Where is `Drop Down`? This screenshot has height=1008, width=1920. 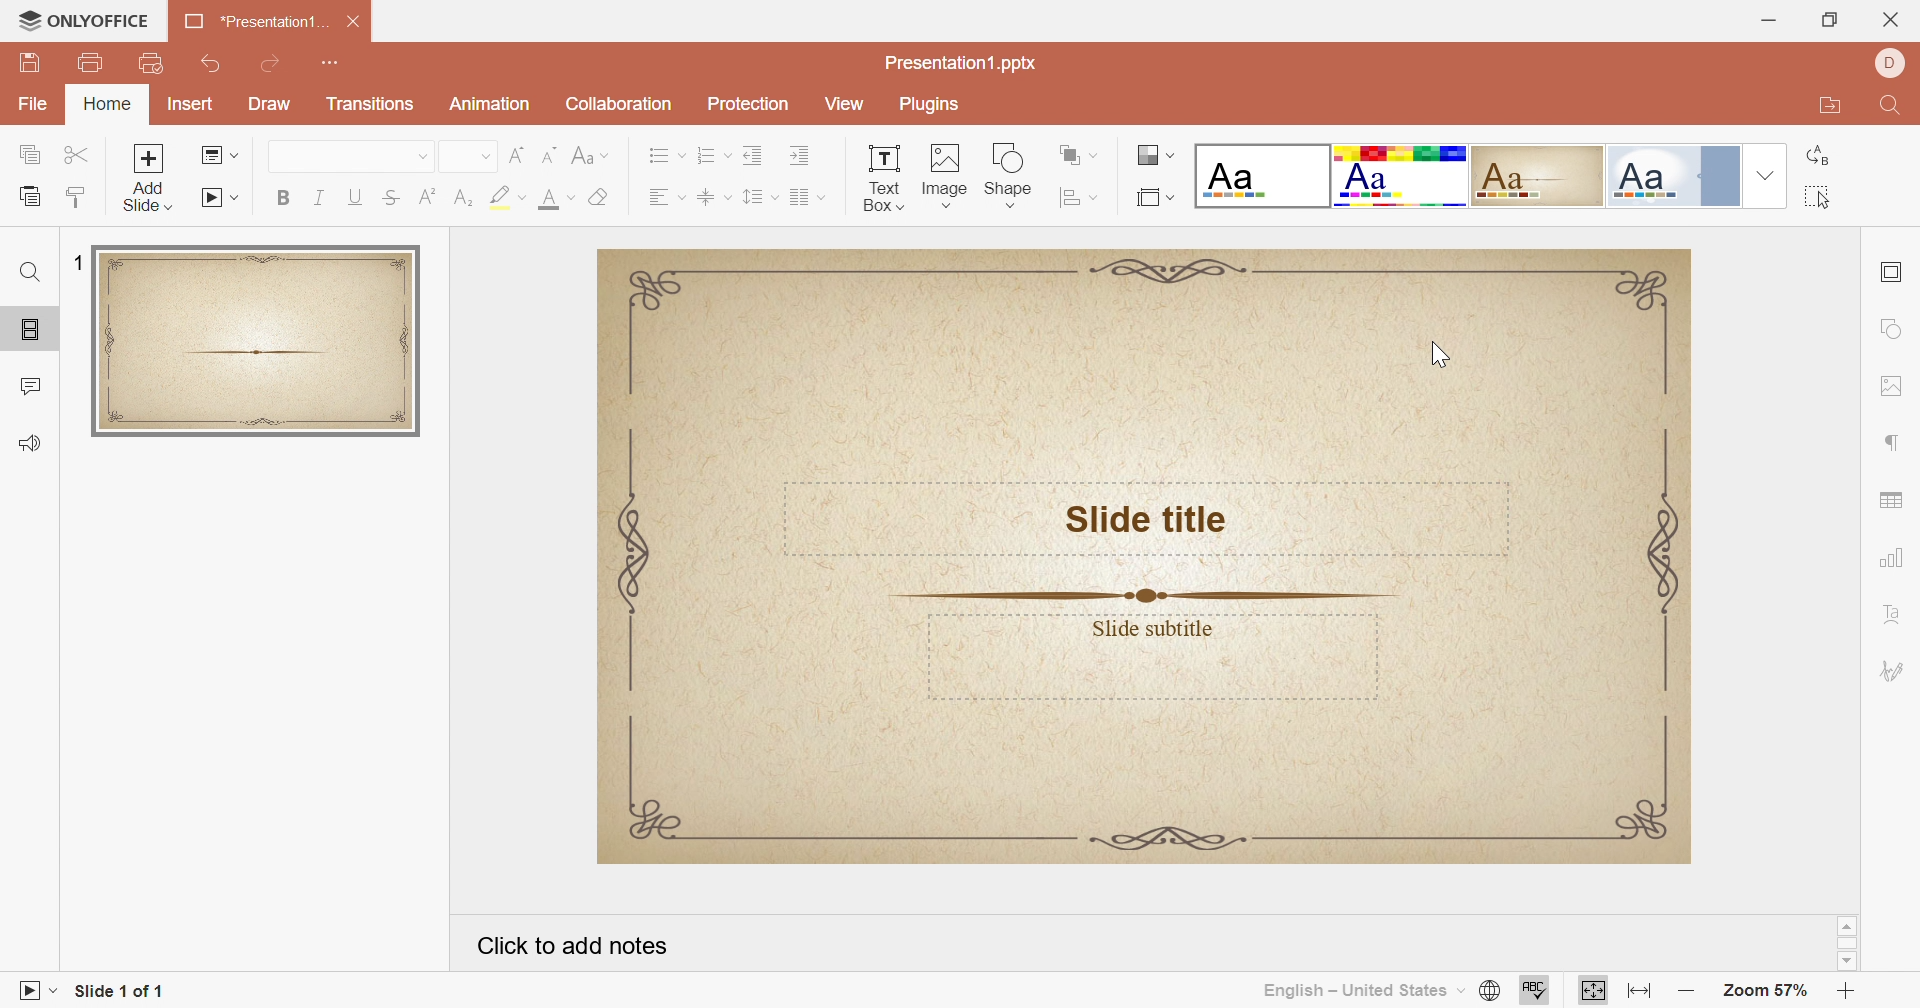
Drop Down is located at coordinates (570, 196).